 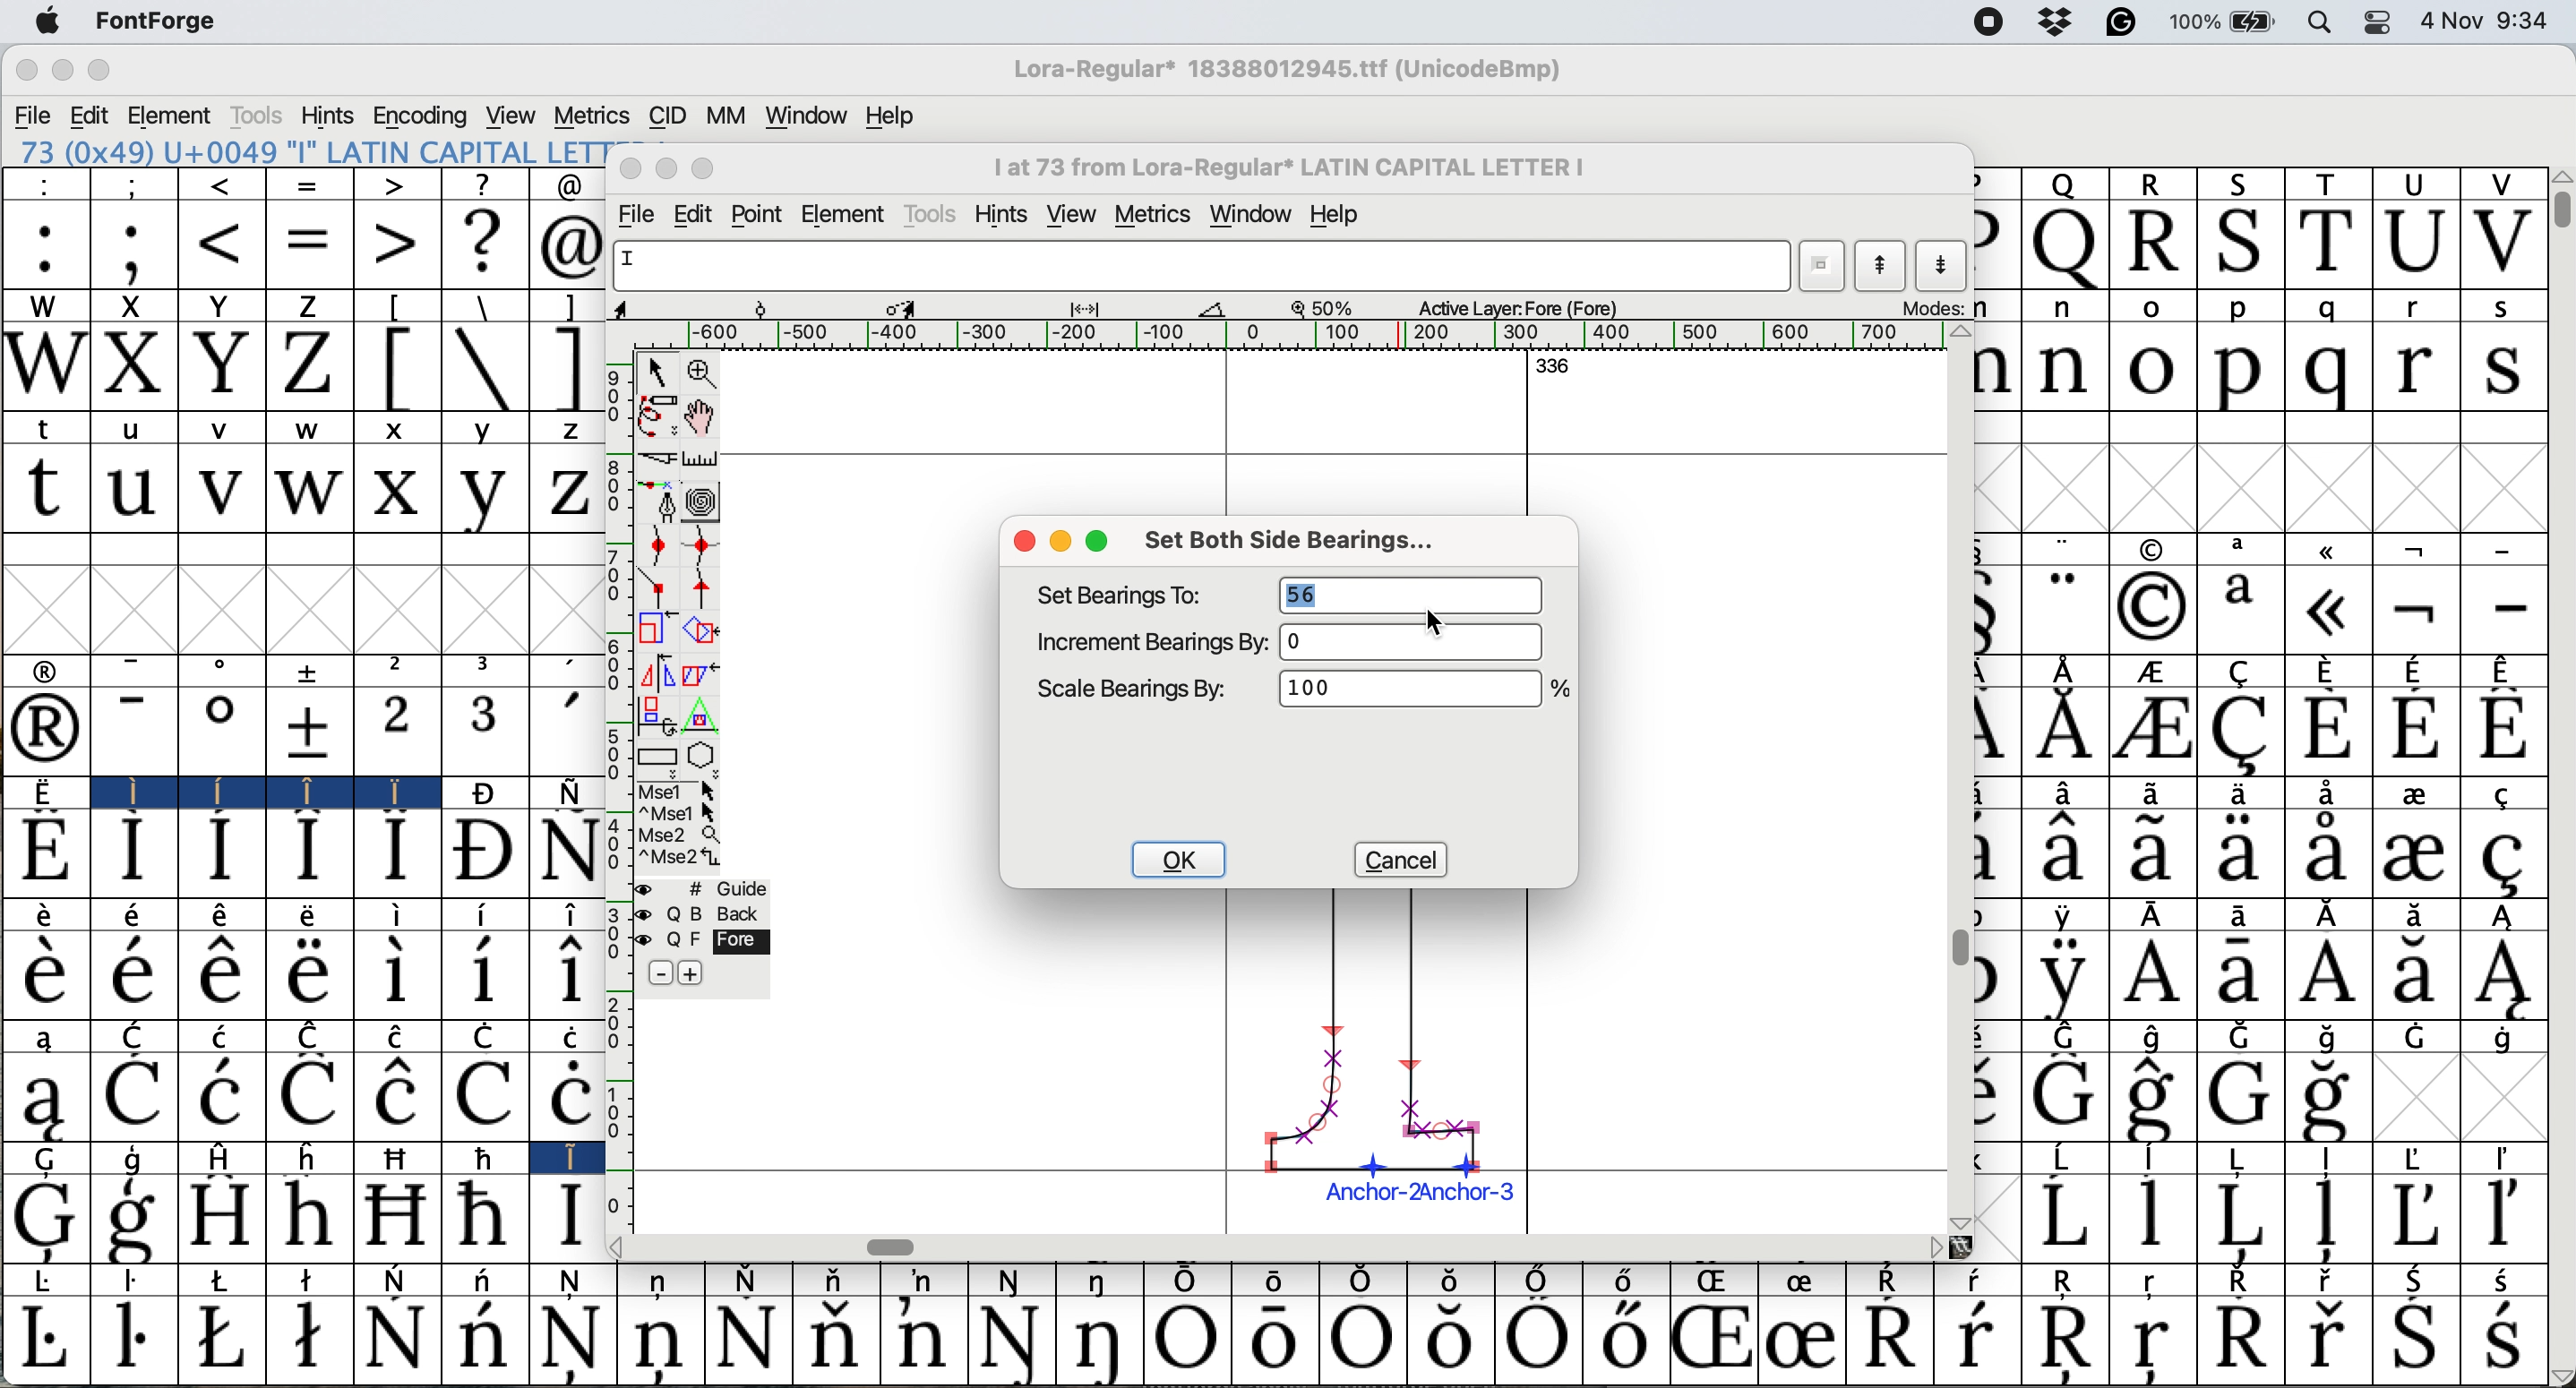 I want to click on point, so click(x=763, y=214).